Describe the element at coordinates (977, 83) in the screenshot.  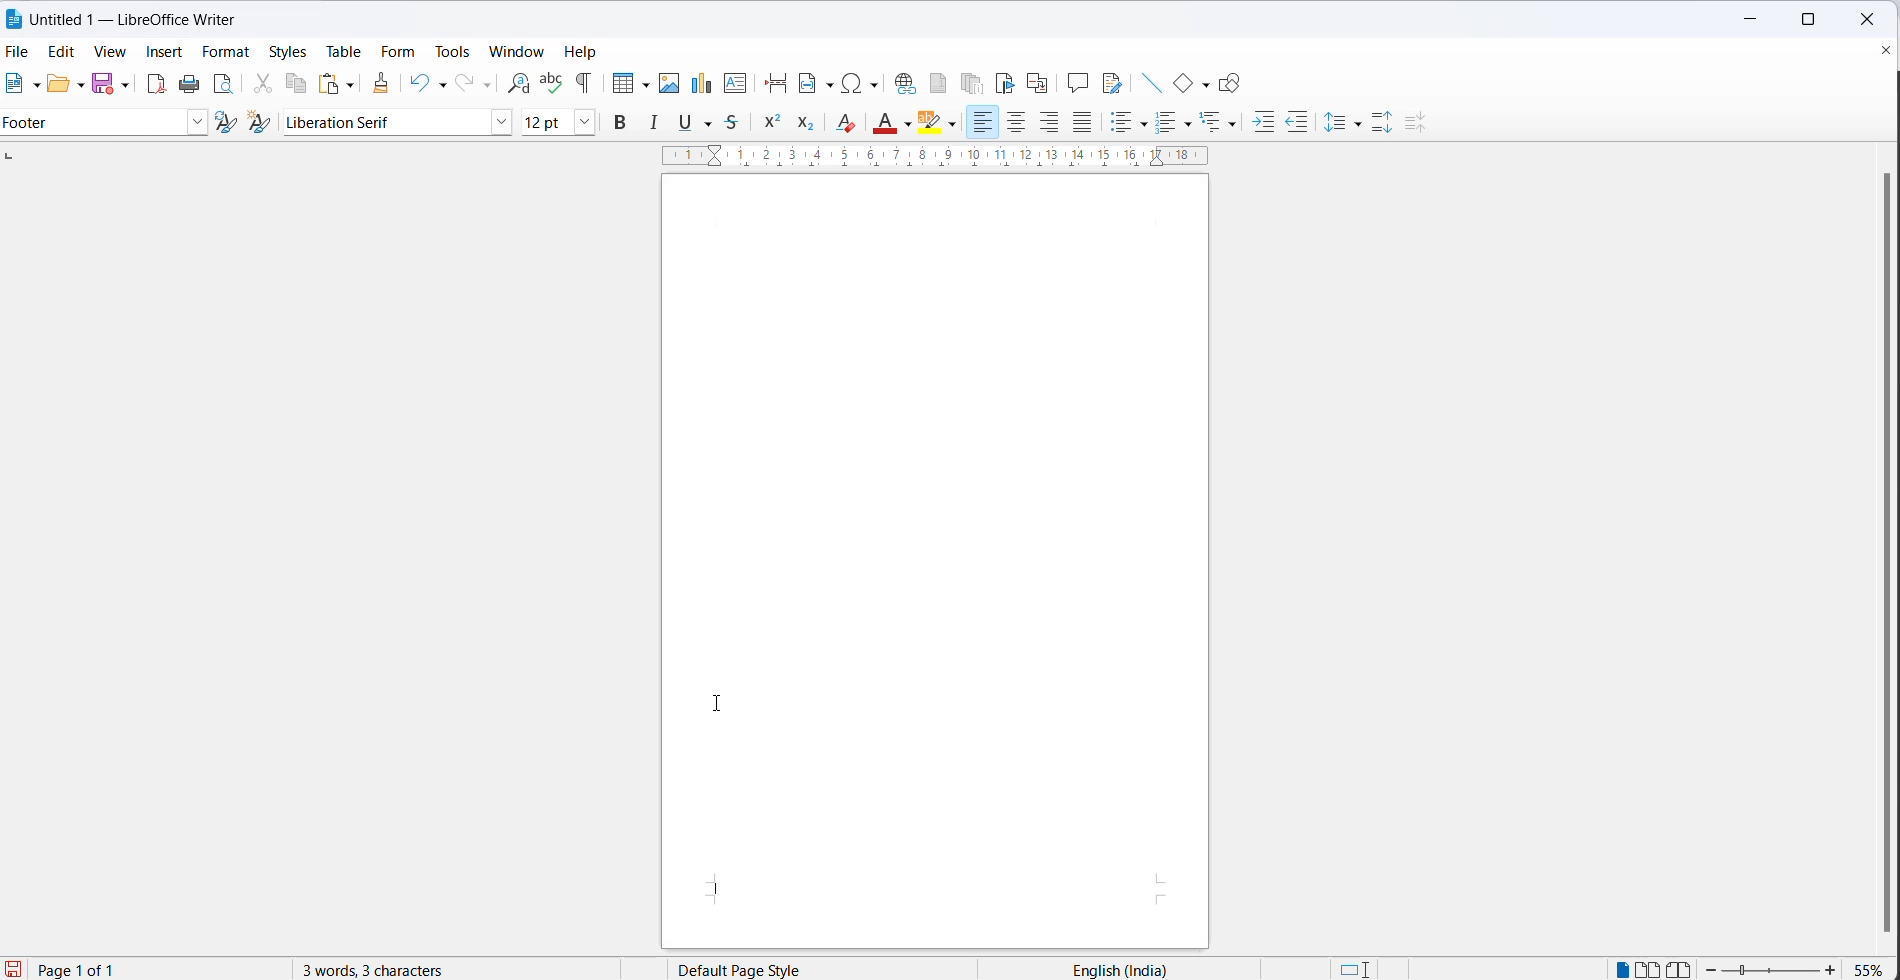
I see `insert endnote` at that location.